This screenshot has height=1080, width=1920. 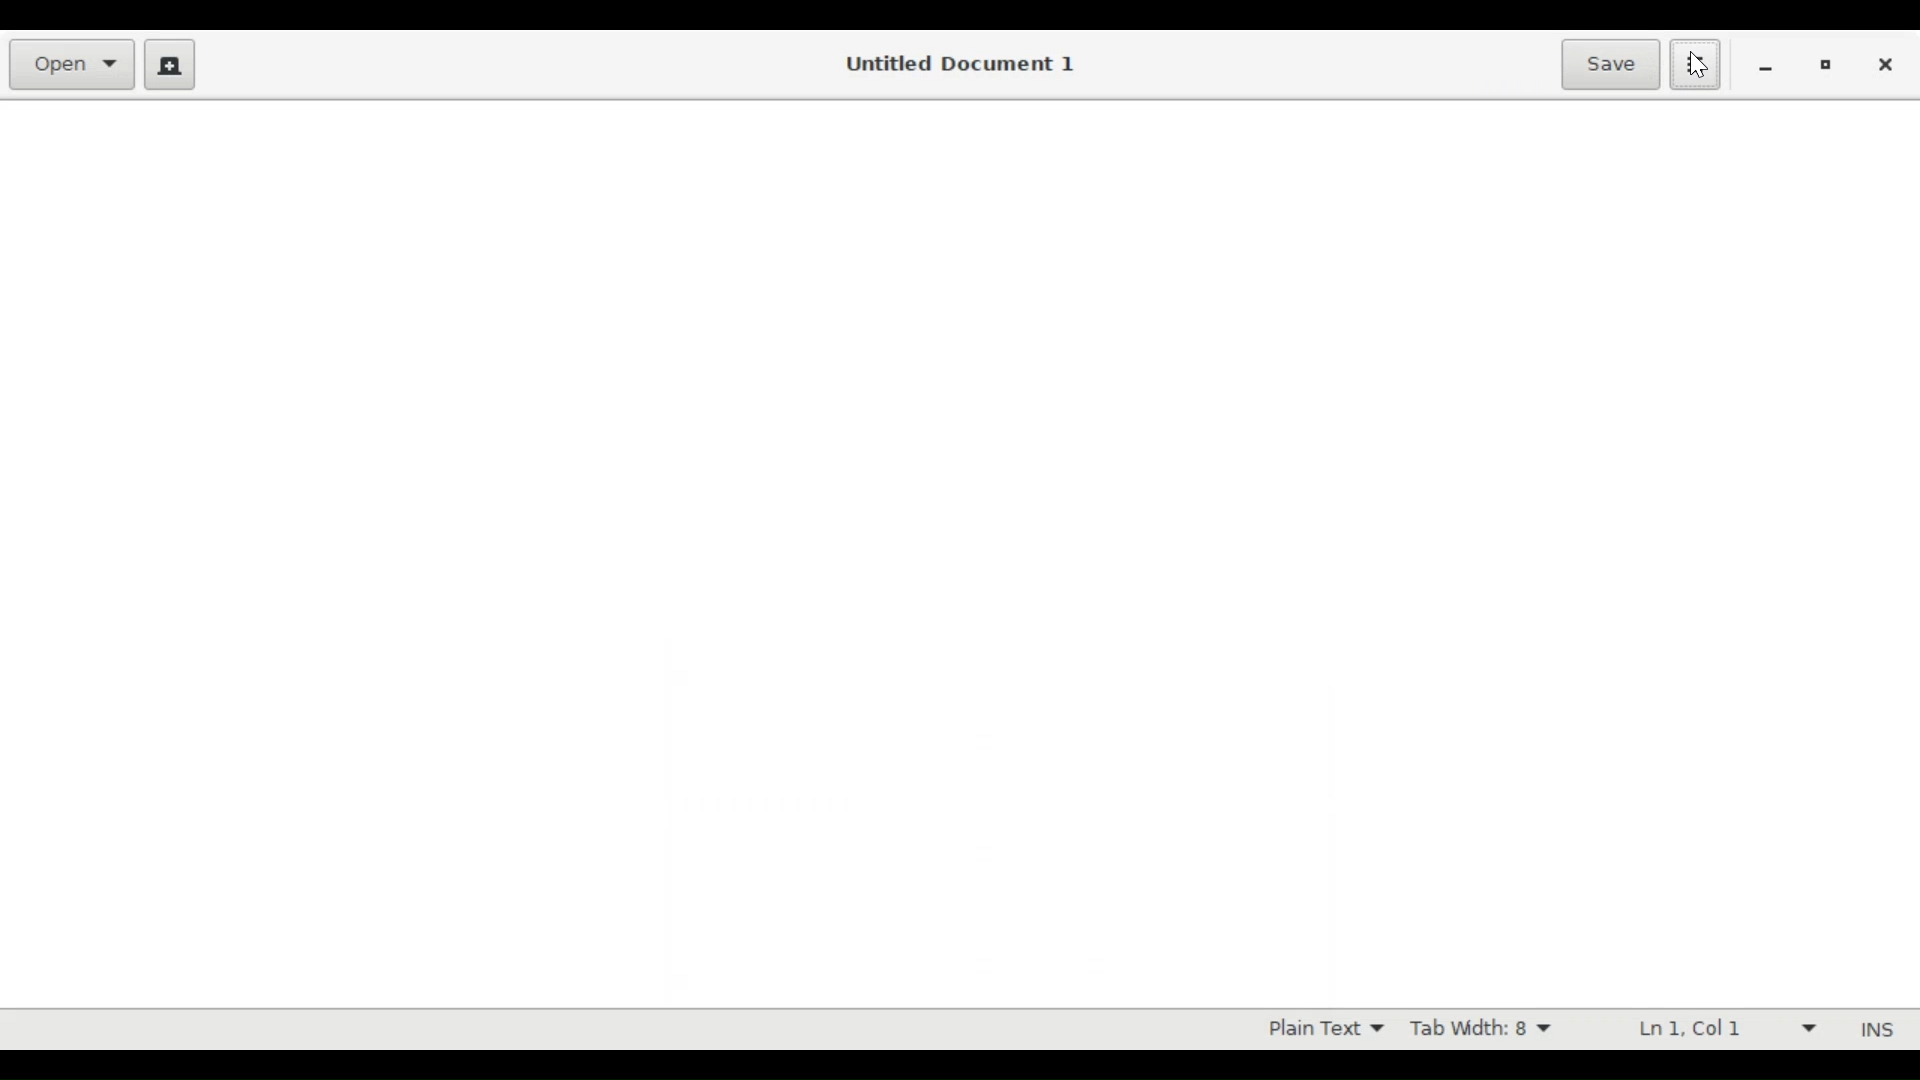 What do you see at coordinates (169, 65) in the screenshot?
I see `Create a new document` at bounding box center [169, 65].